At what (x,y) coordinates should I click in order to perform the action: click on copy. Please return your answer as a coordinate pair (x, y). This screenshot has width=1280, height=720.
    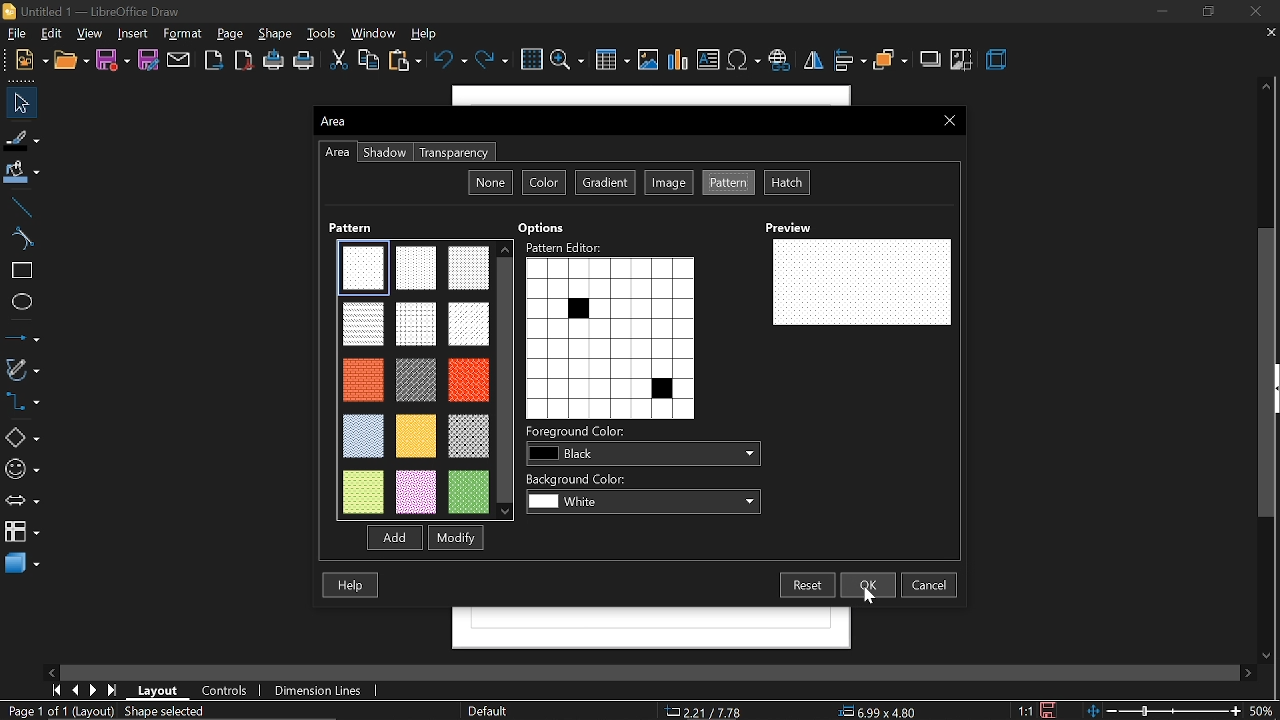
    Looking at the image, I should click on (370, 62).